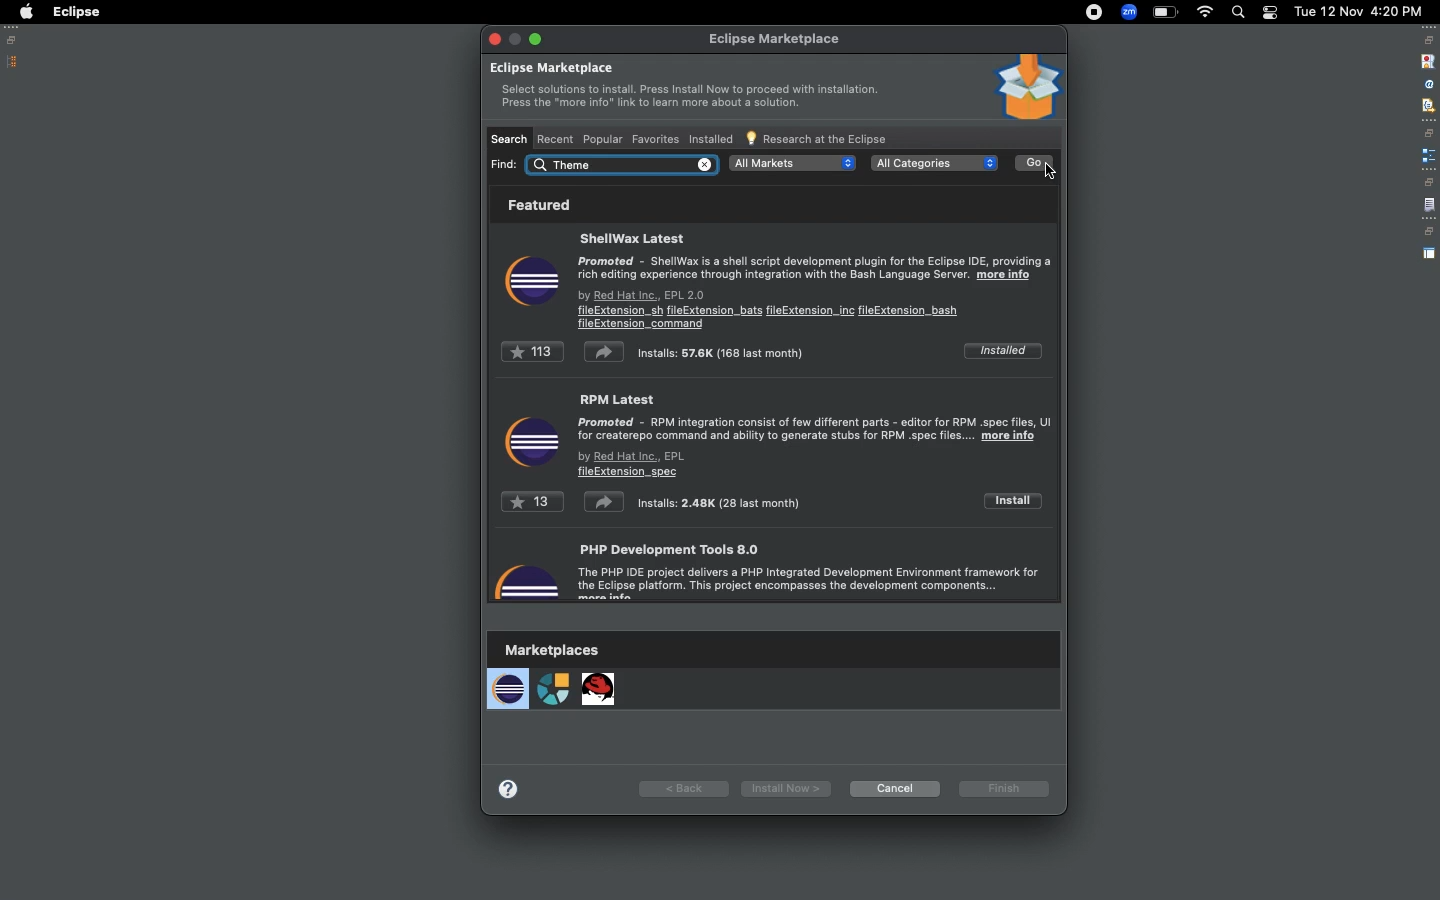 The width and height of the screenshot is (1440, 900). I want to click on all categories, so click(934, 163).